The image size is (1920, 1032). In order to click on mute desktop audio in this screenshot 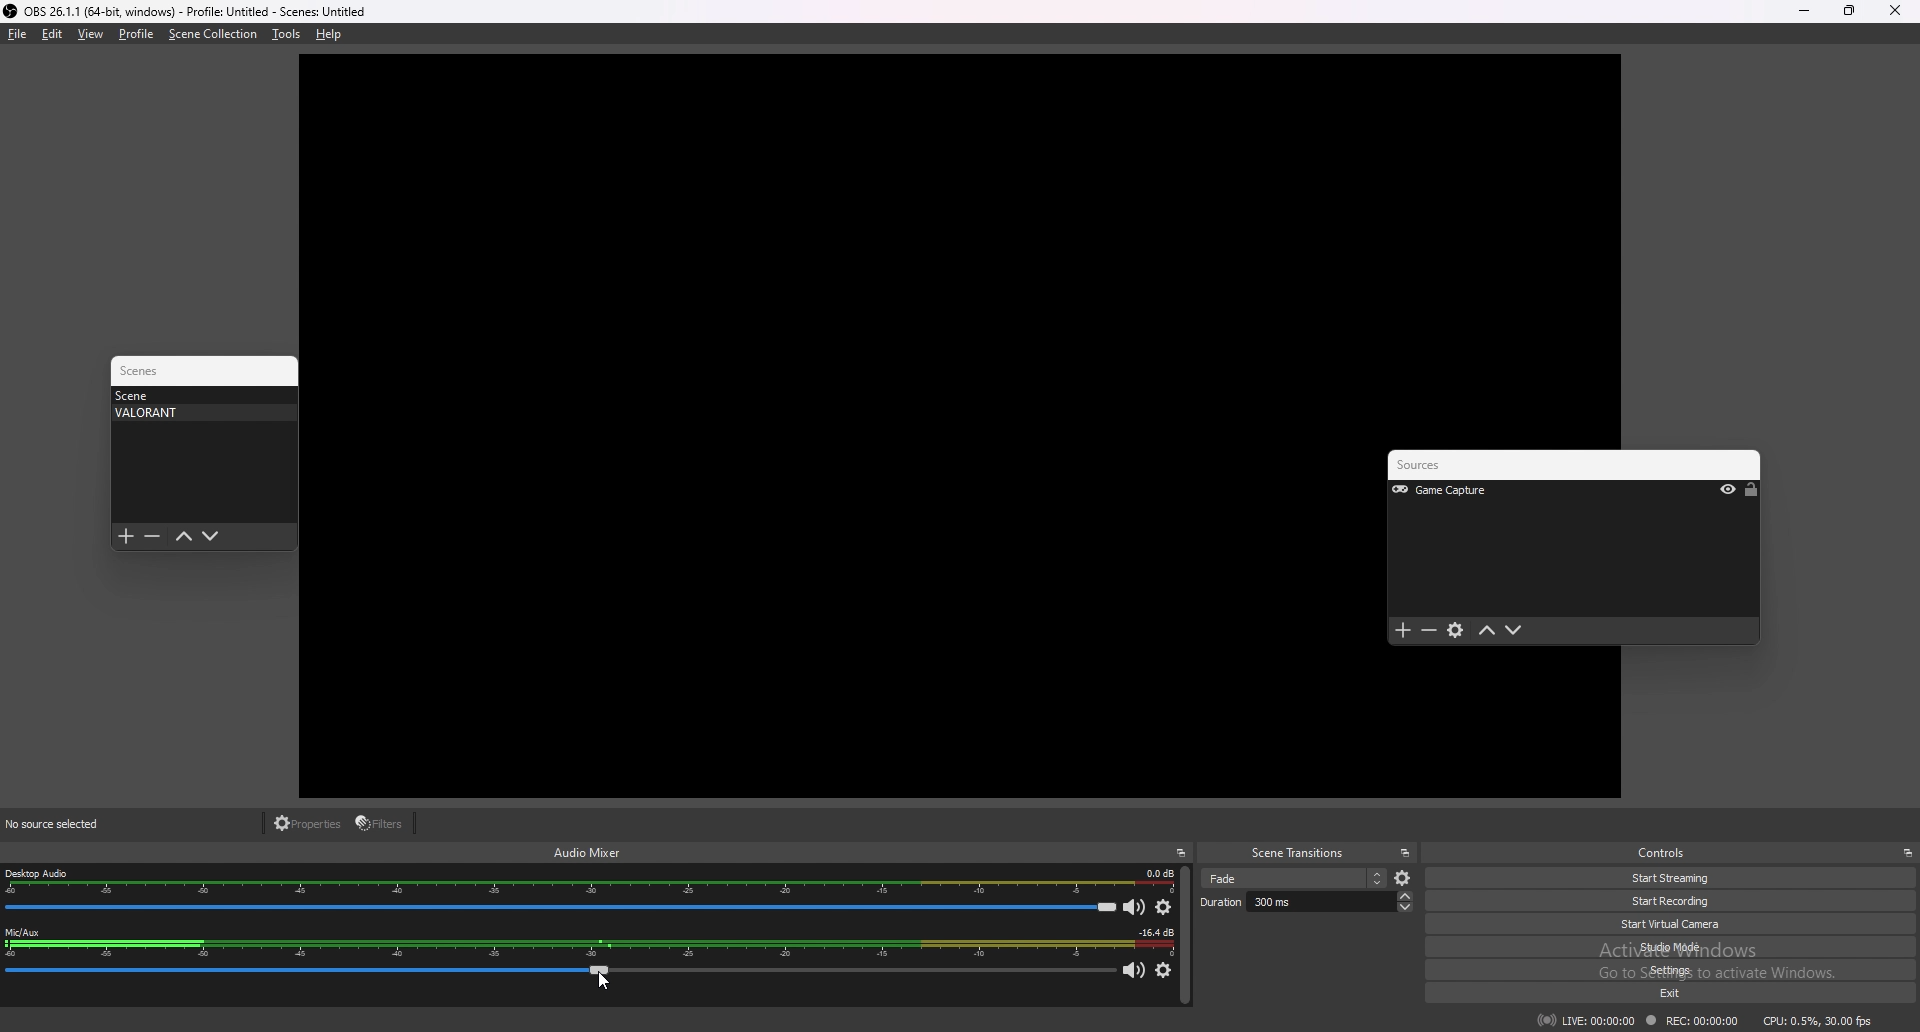, I will do `click(1135, 906)`.